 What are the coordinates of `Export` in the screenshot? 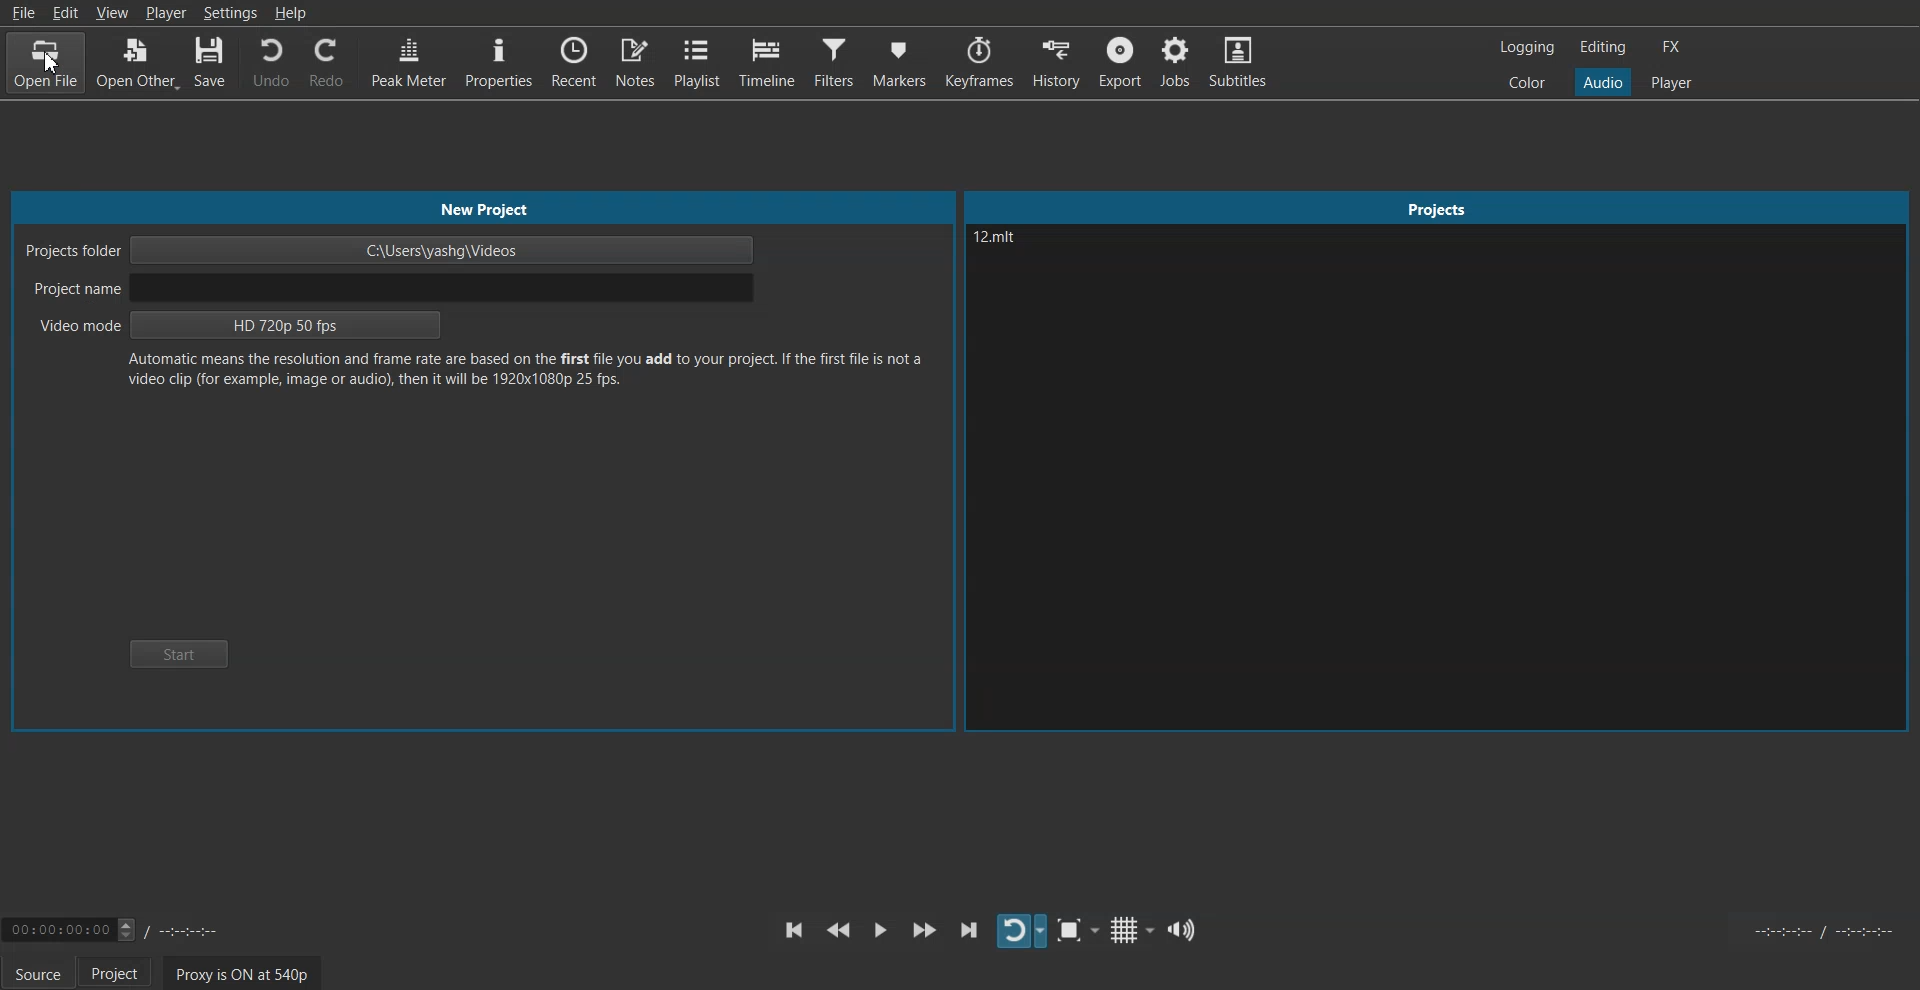 It's located at (1122, 61).